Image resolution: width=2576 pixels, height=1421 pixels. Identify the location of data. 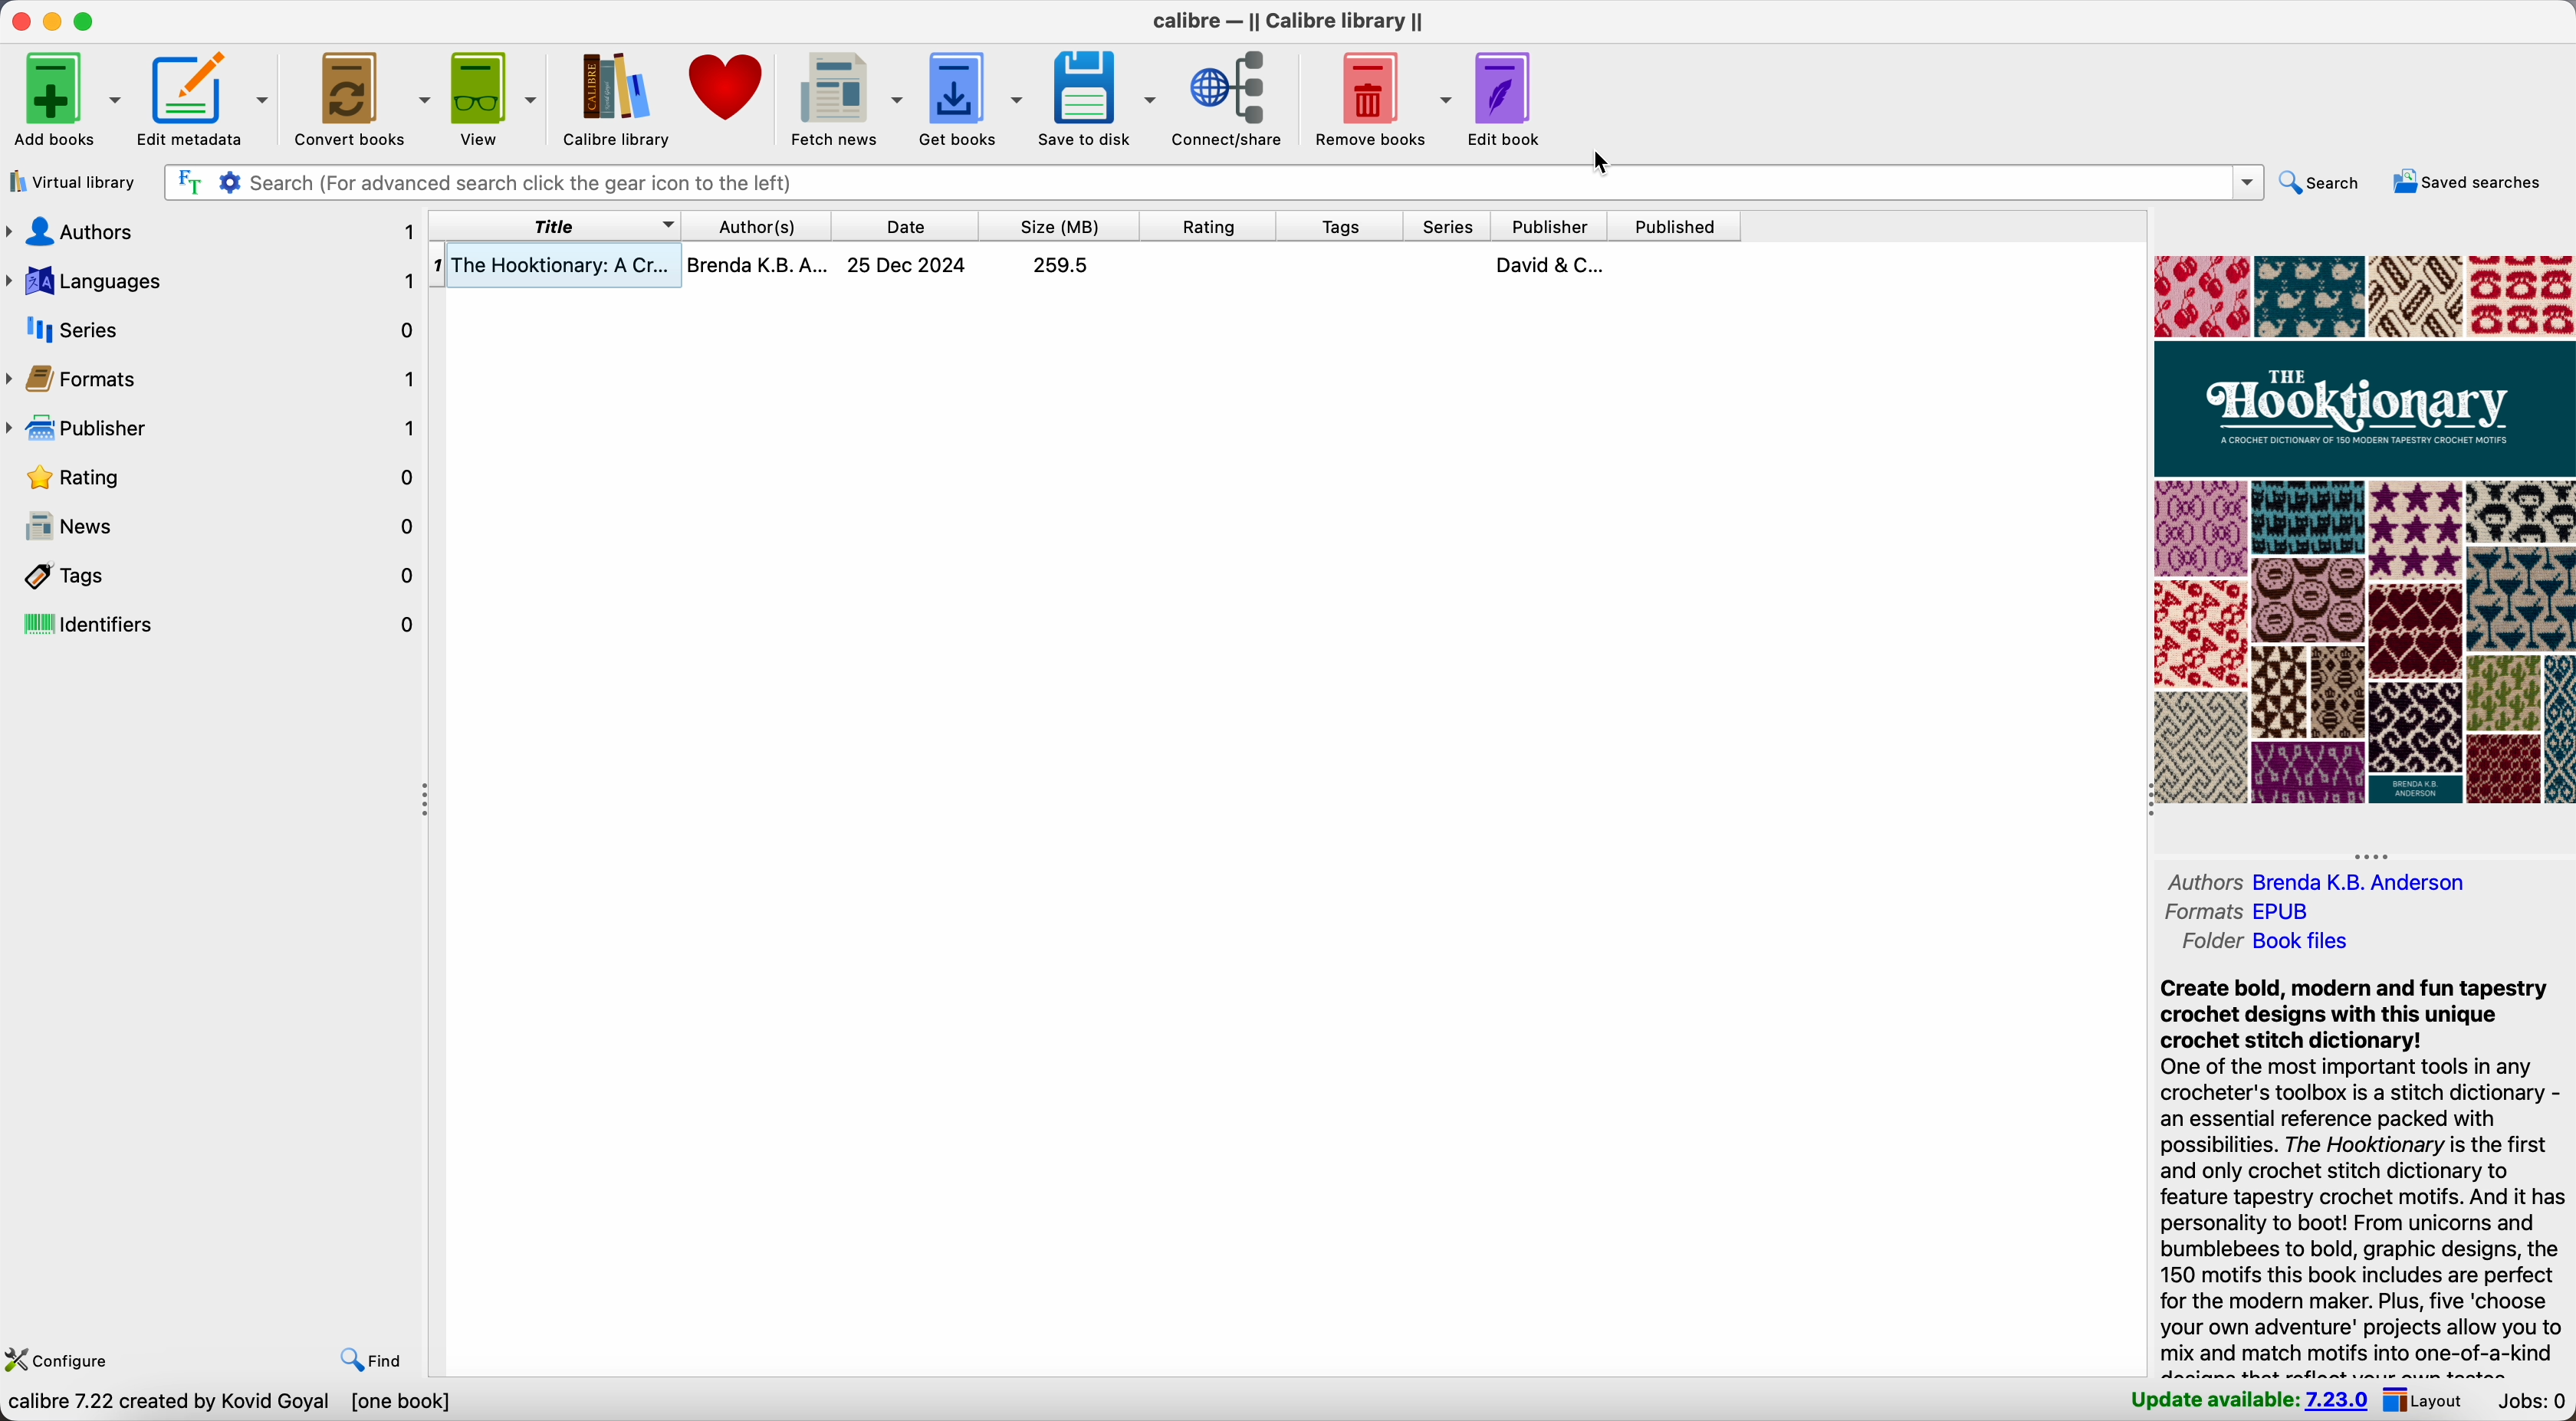
(235, 1405).